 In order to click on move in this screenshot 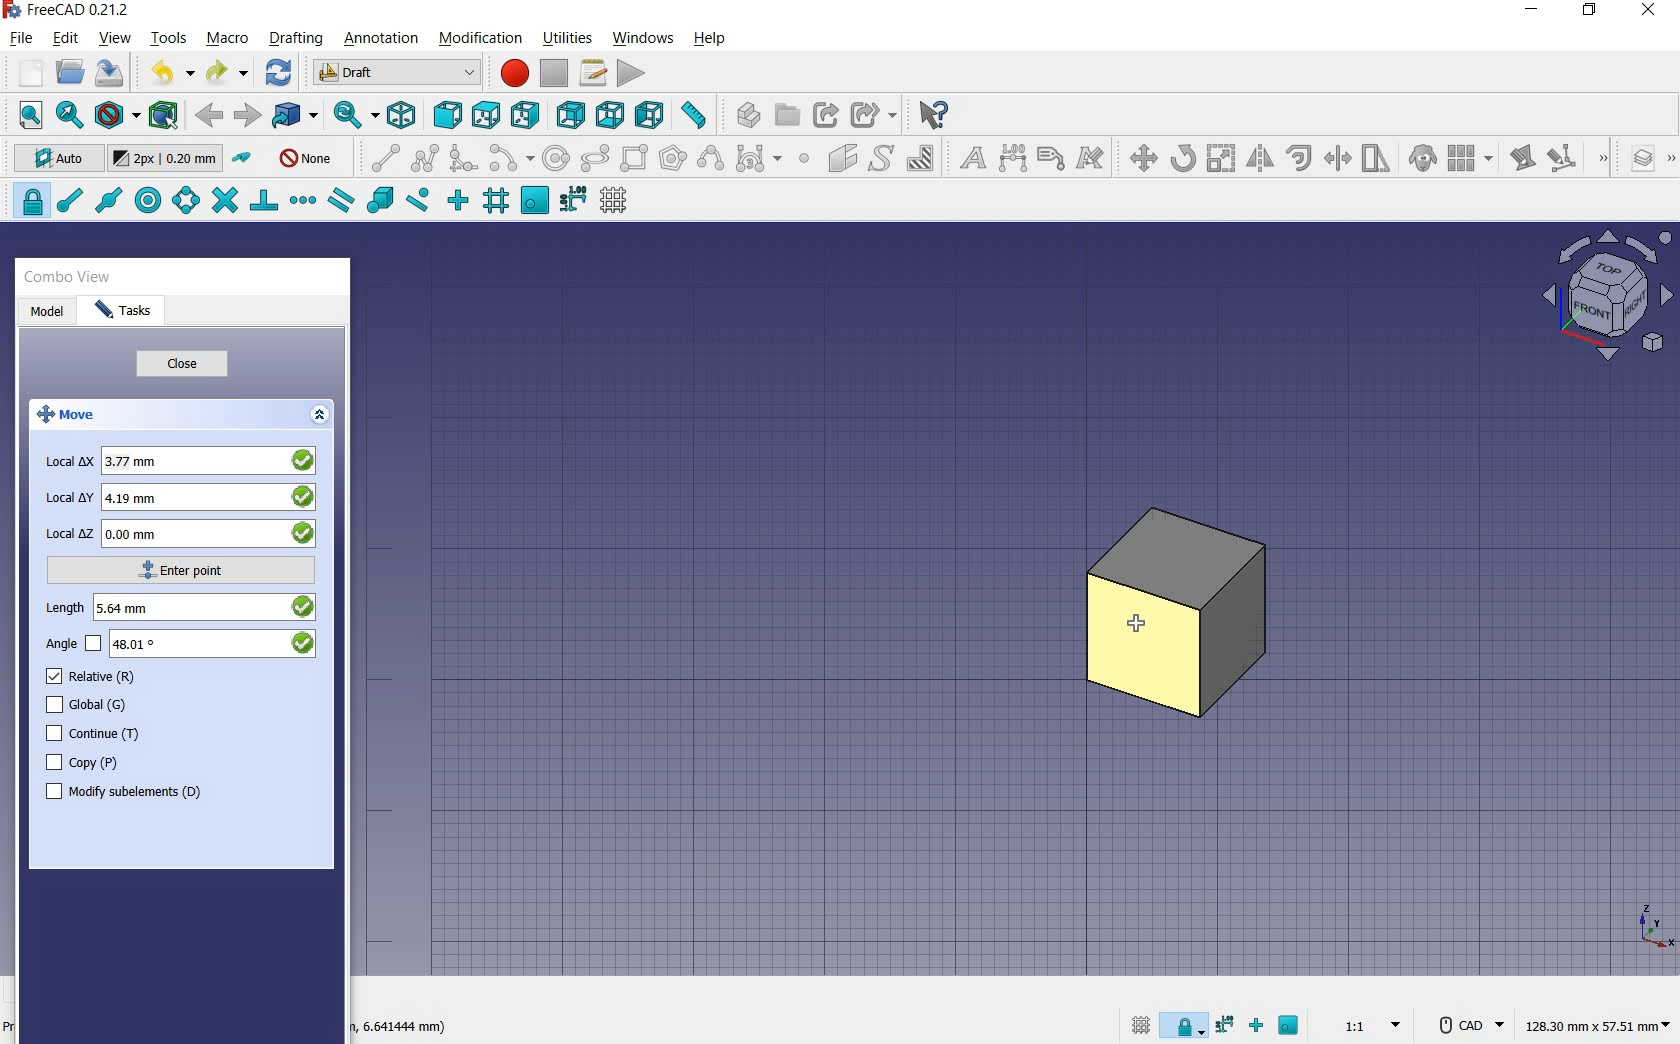, I will do `click(1139, 157)`.